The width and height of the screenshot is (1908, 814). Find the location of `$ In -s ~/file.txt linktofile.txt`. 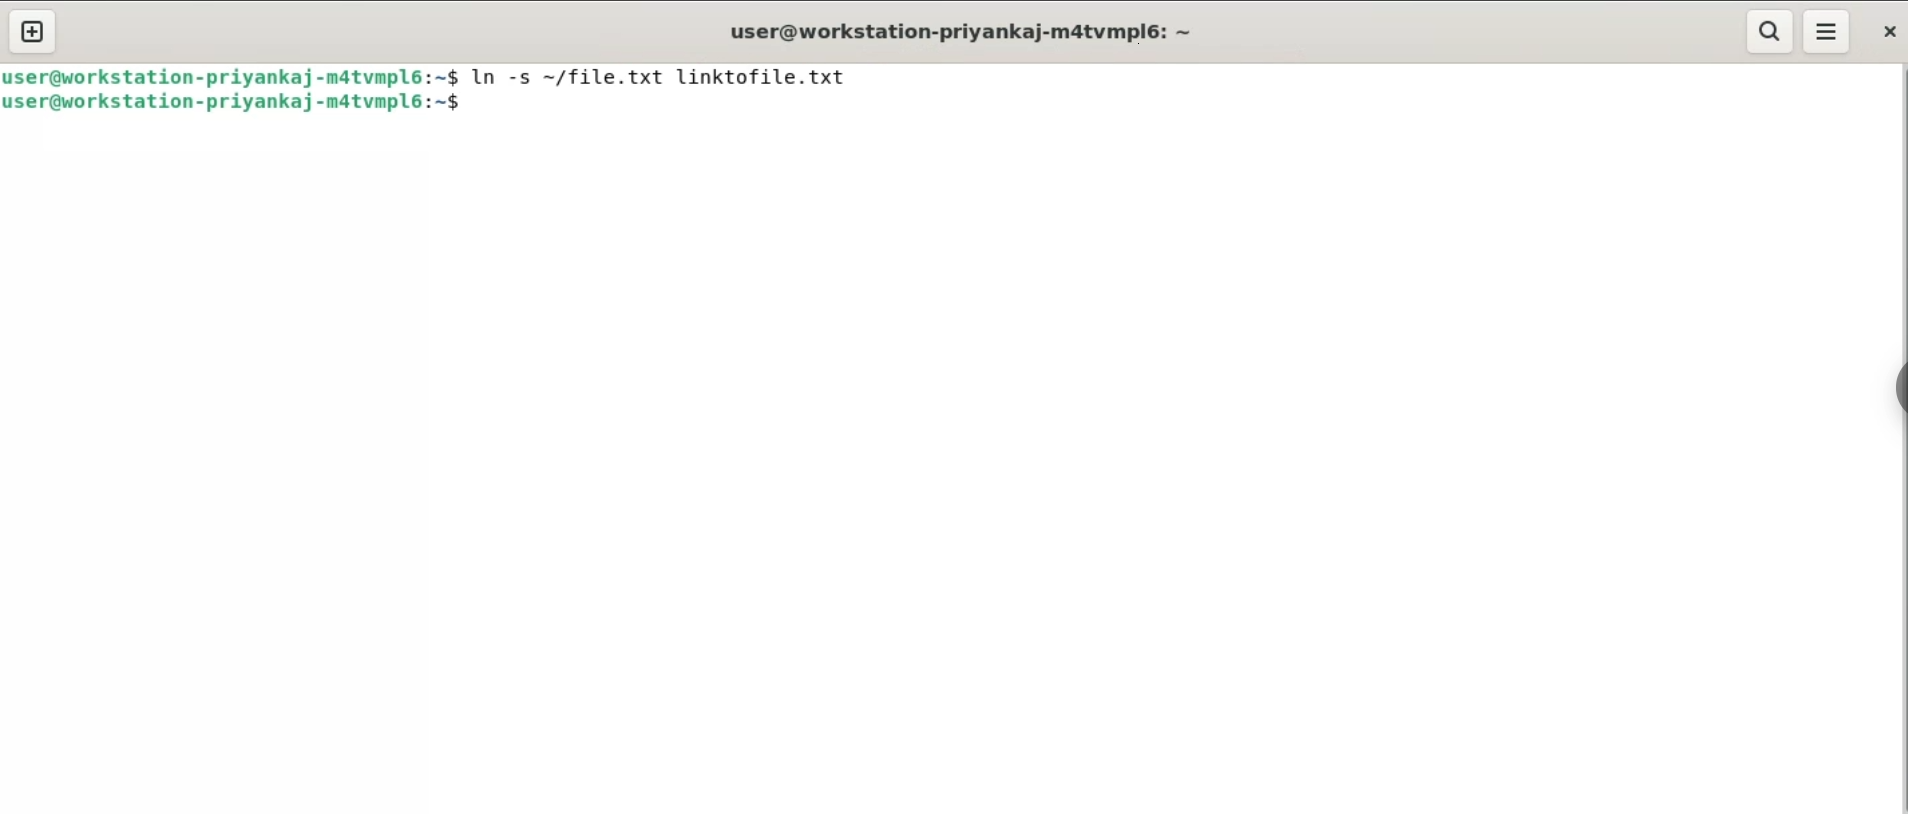

$ In -s ~/file.txt linktofile.txt is located at coordinates (649, 75).